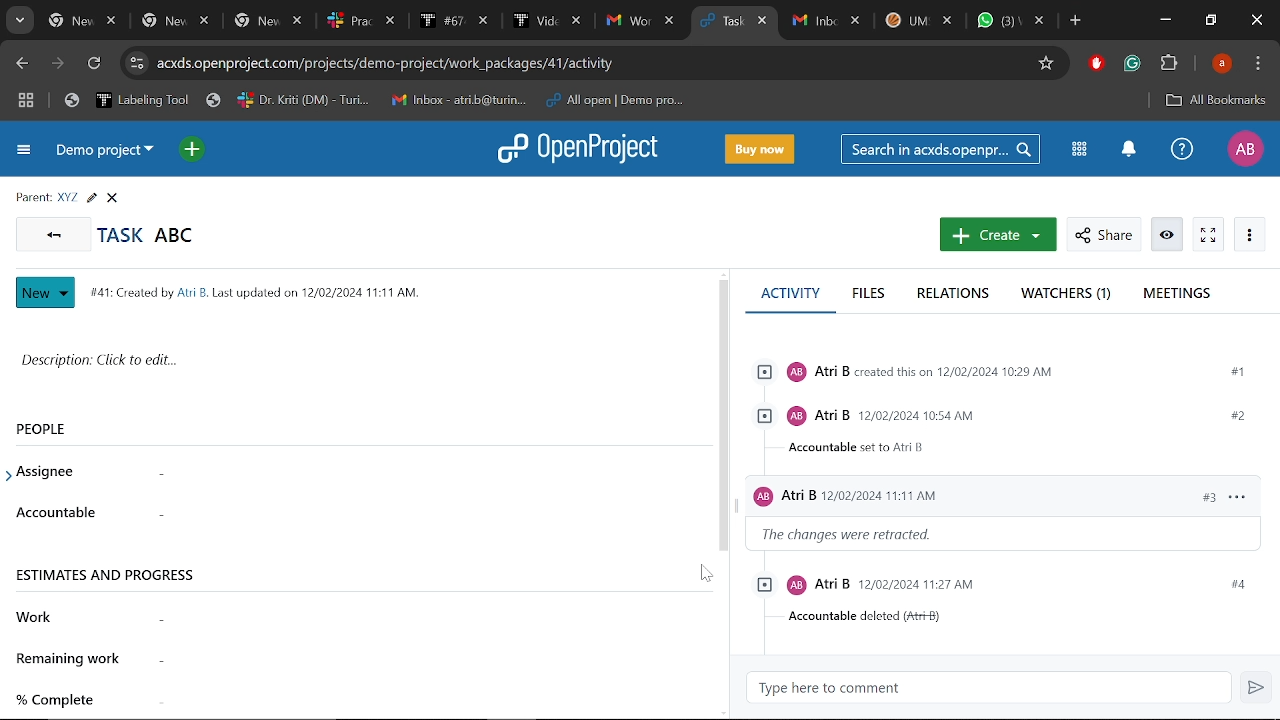 The width and height of the screenshot is (1280, 720). Describe the element at coordinates (820, 688) in the screenshot. I see `Type here to comment` at that location.